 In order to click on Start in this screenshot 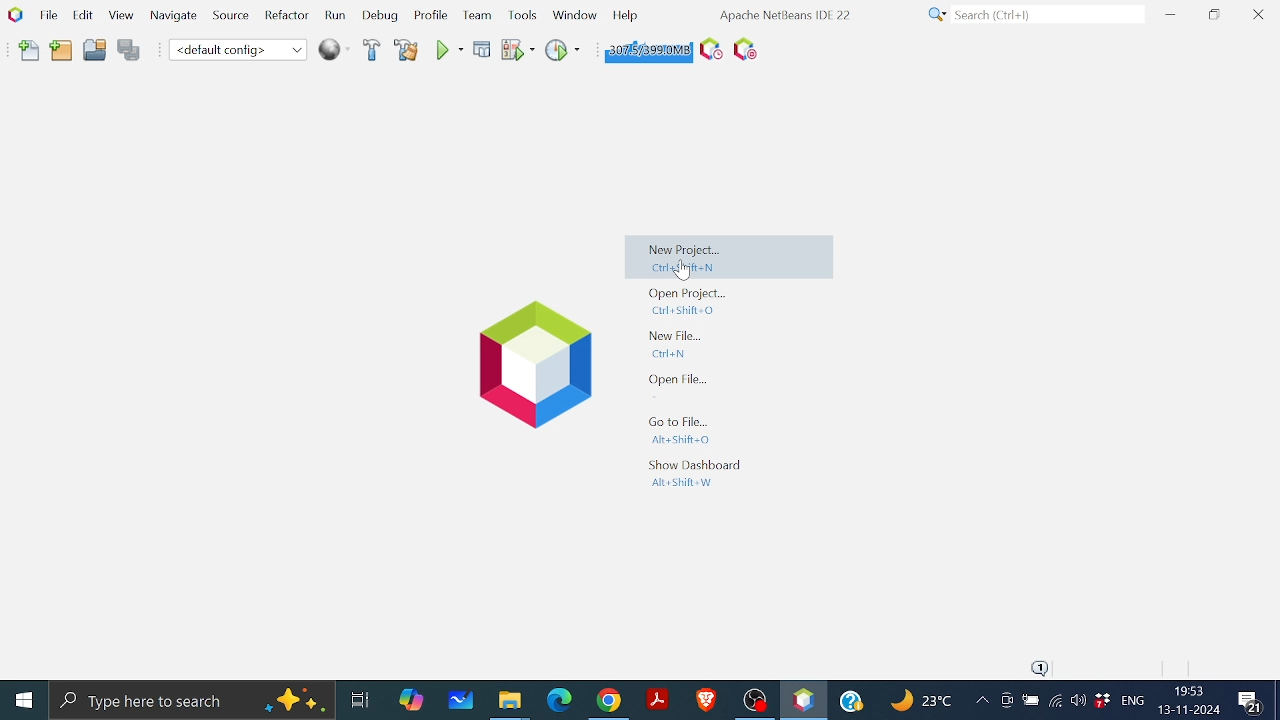, I will do `click(26, 699)`.